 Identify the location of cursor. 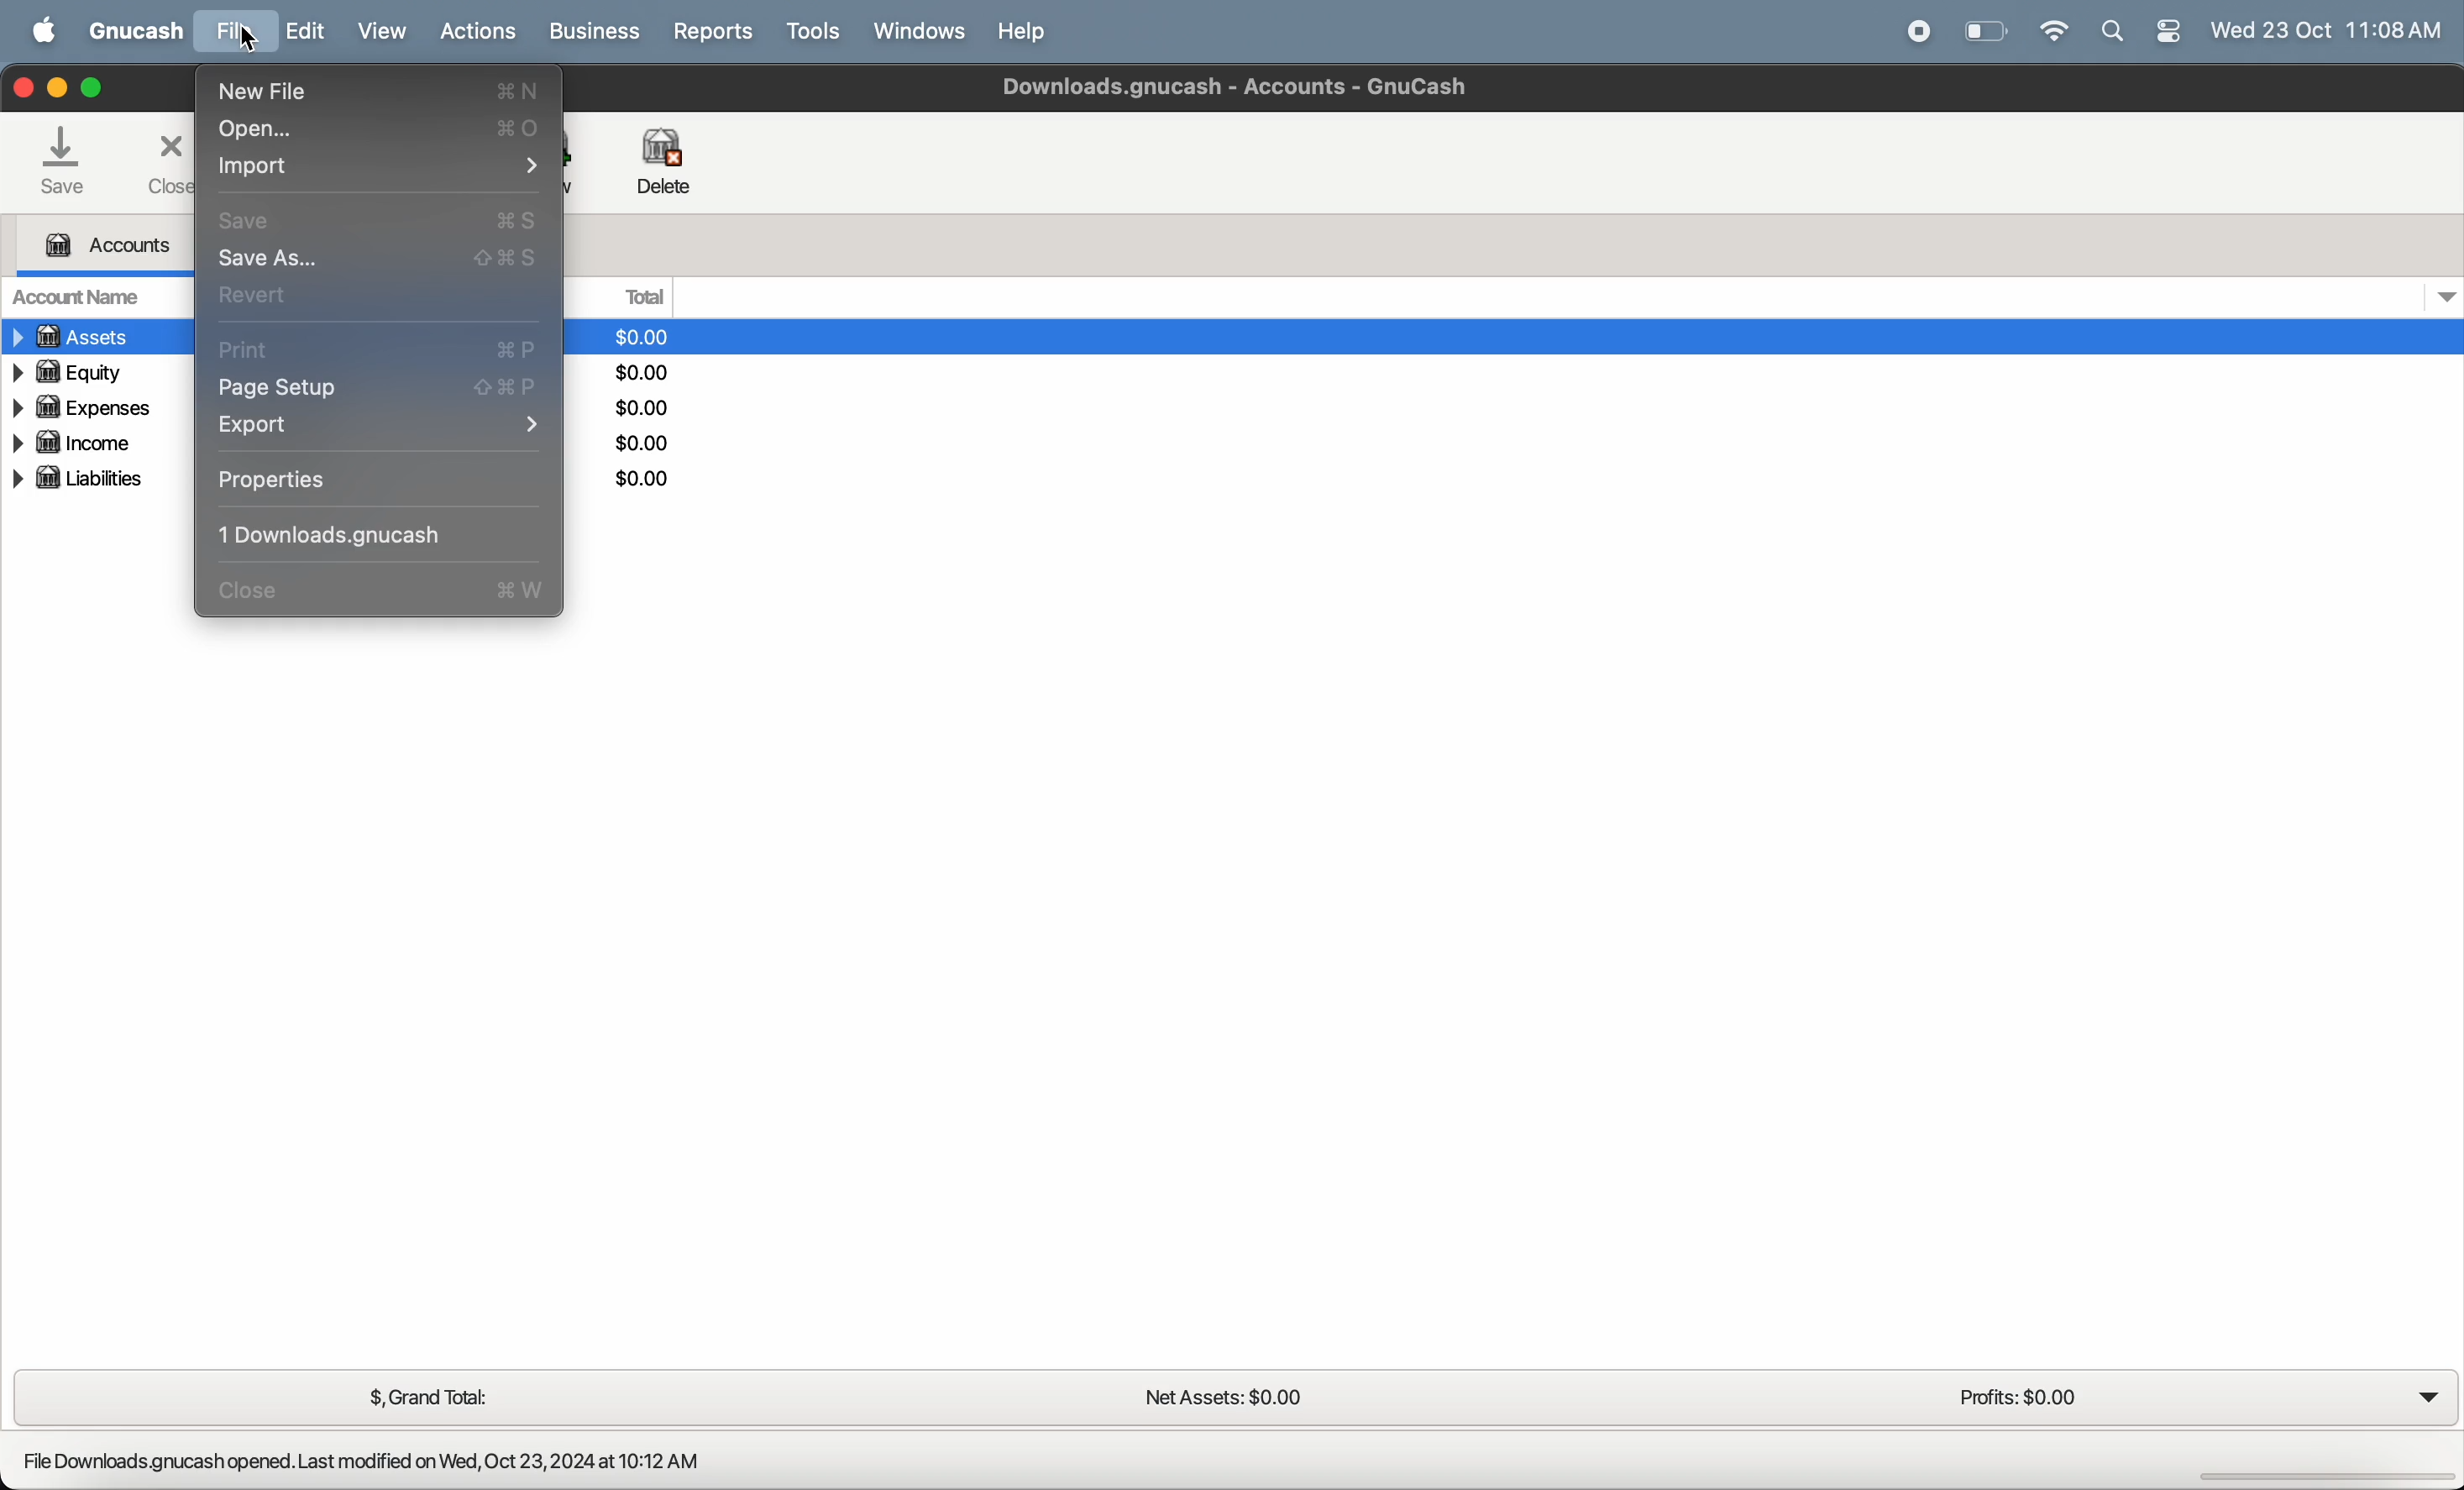
(249, 42).